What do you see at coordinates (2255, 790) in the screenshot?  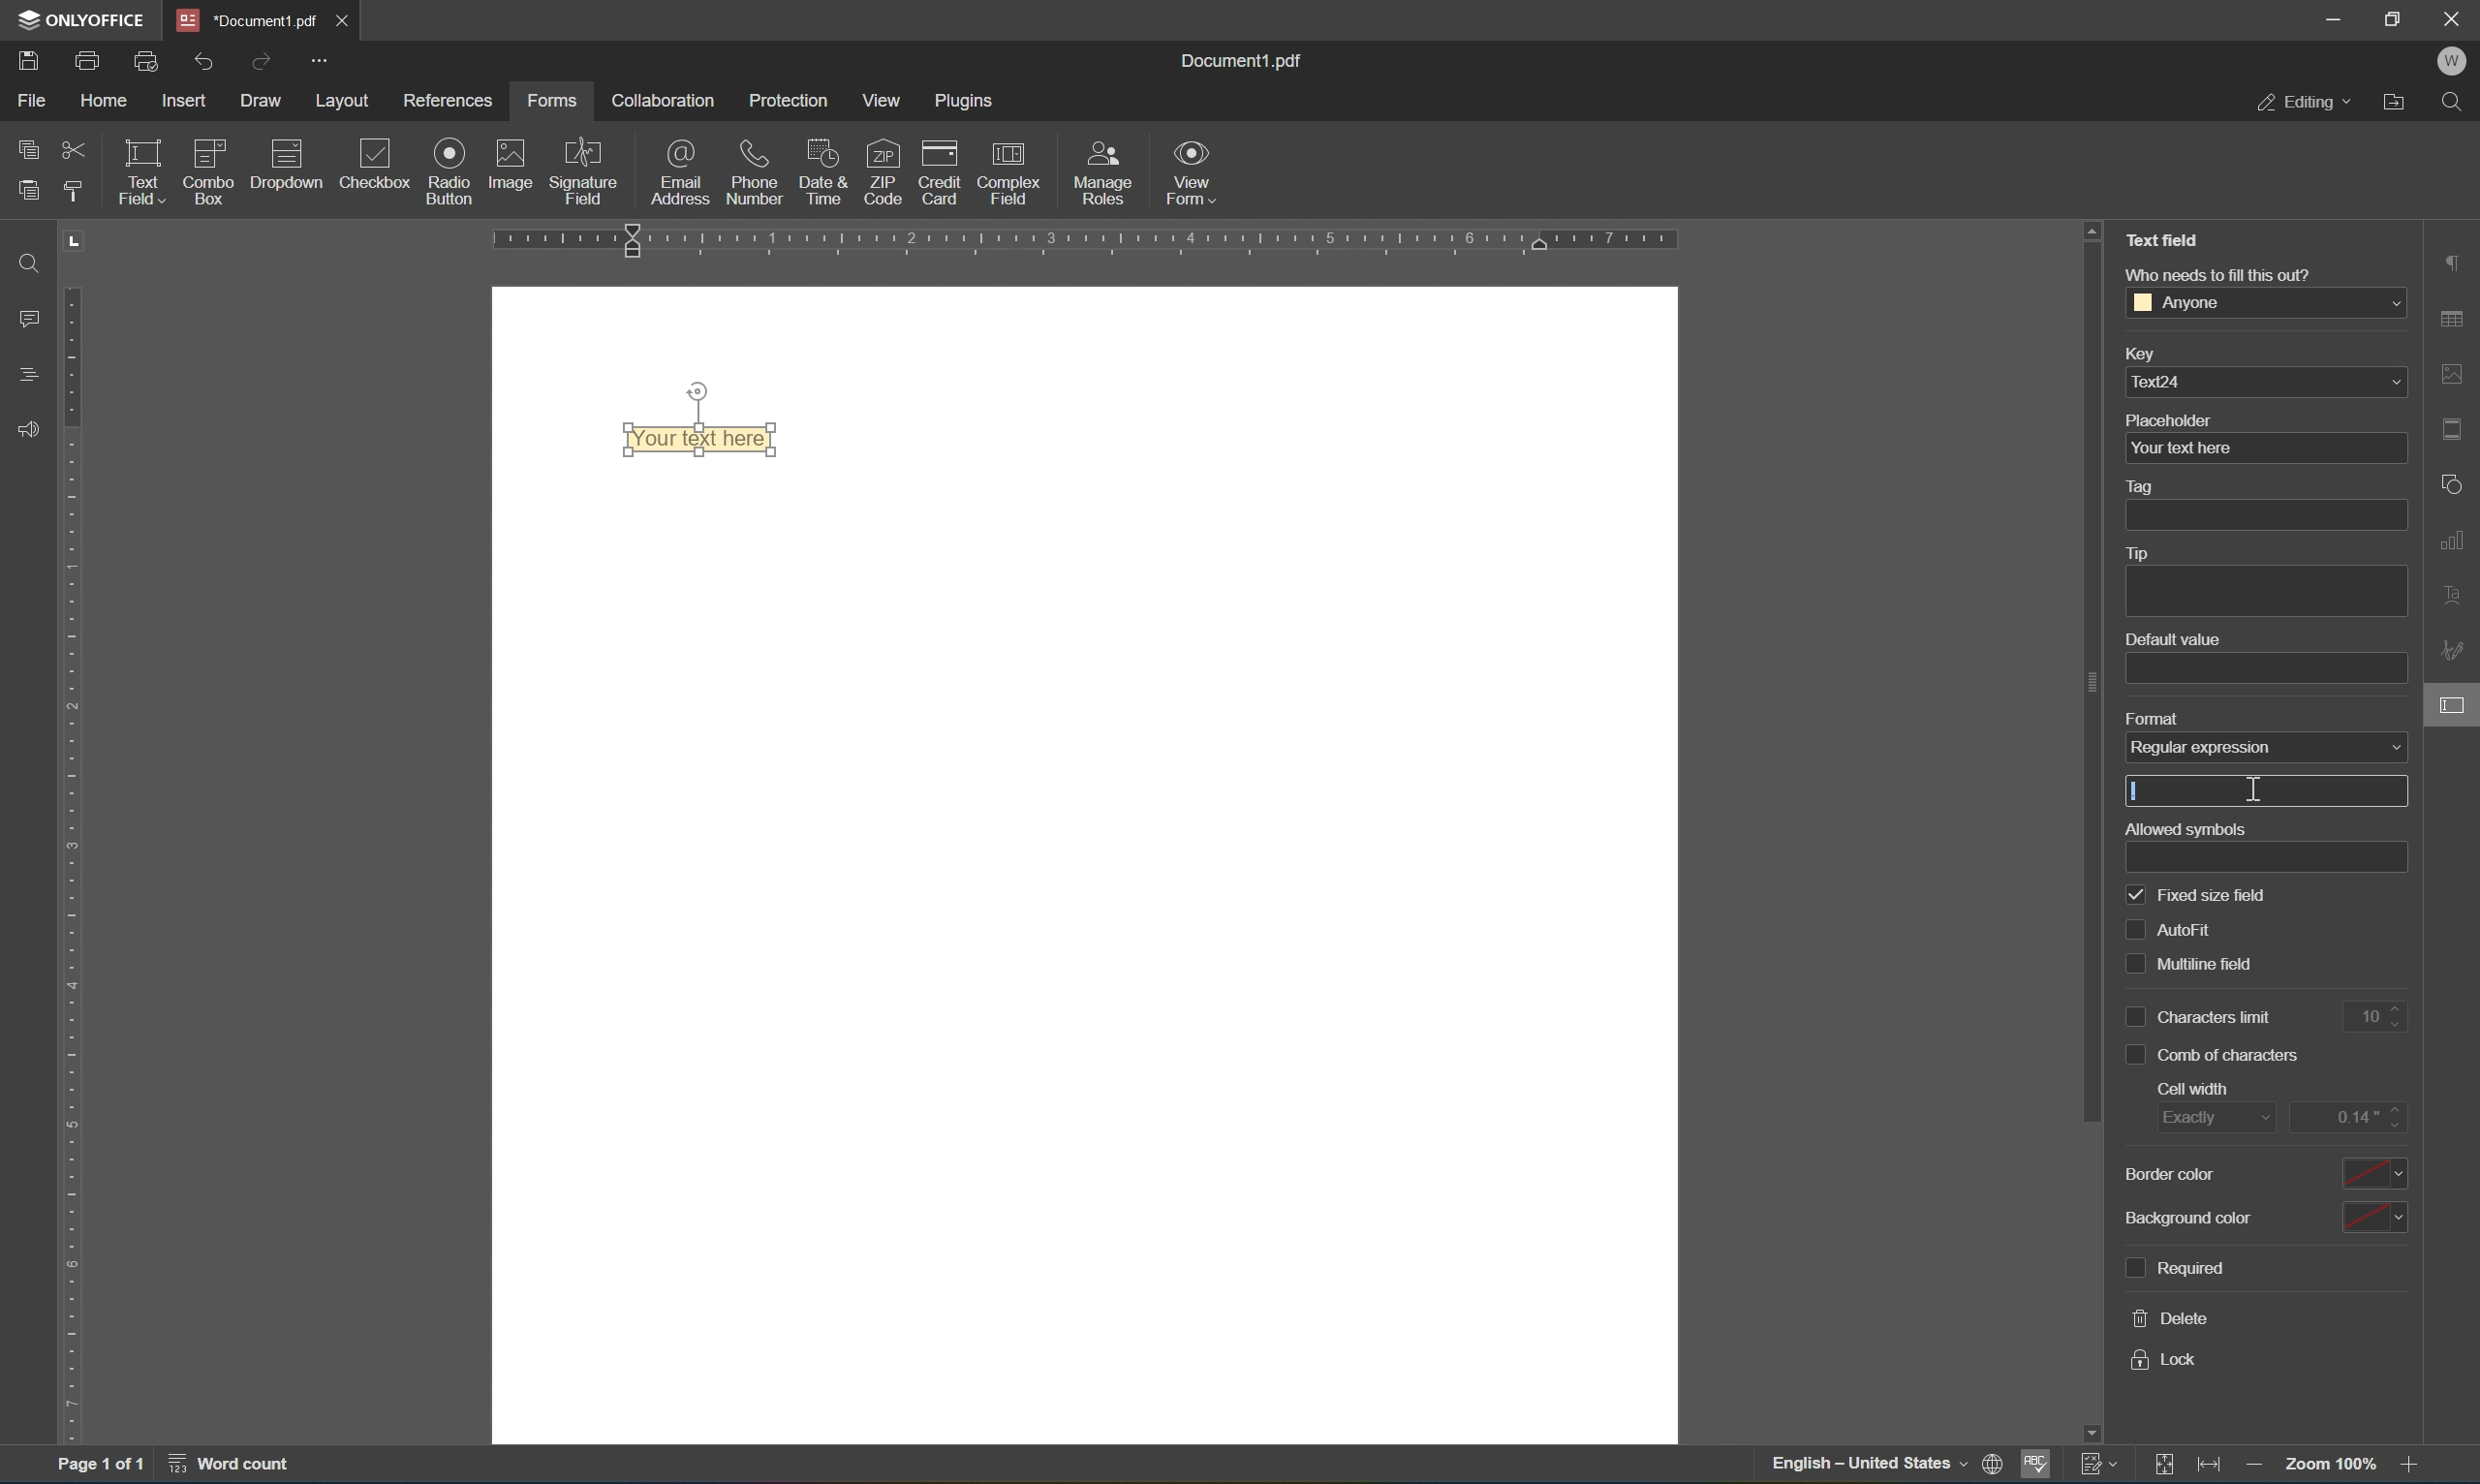 I see `cursor` at bounding box center [2255, 790].